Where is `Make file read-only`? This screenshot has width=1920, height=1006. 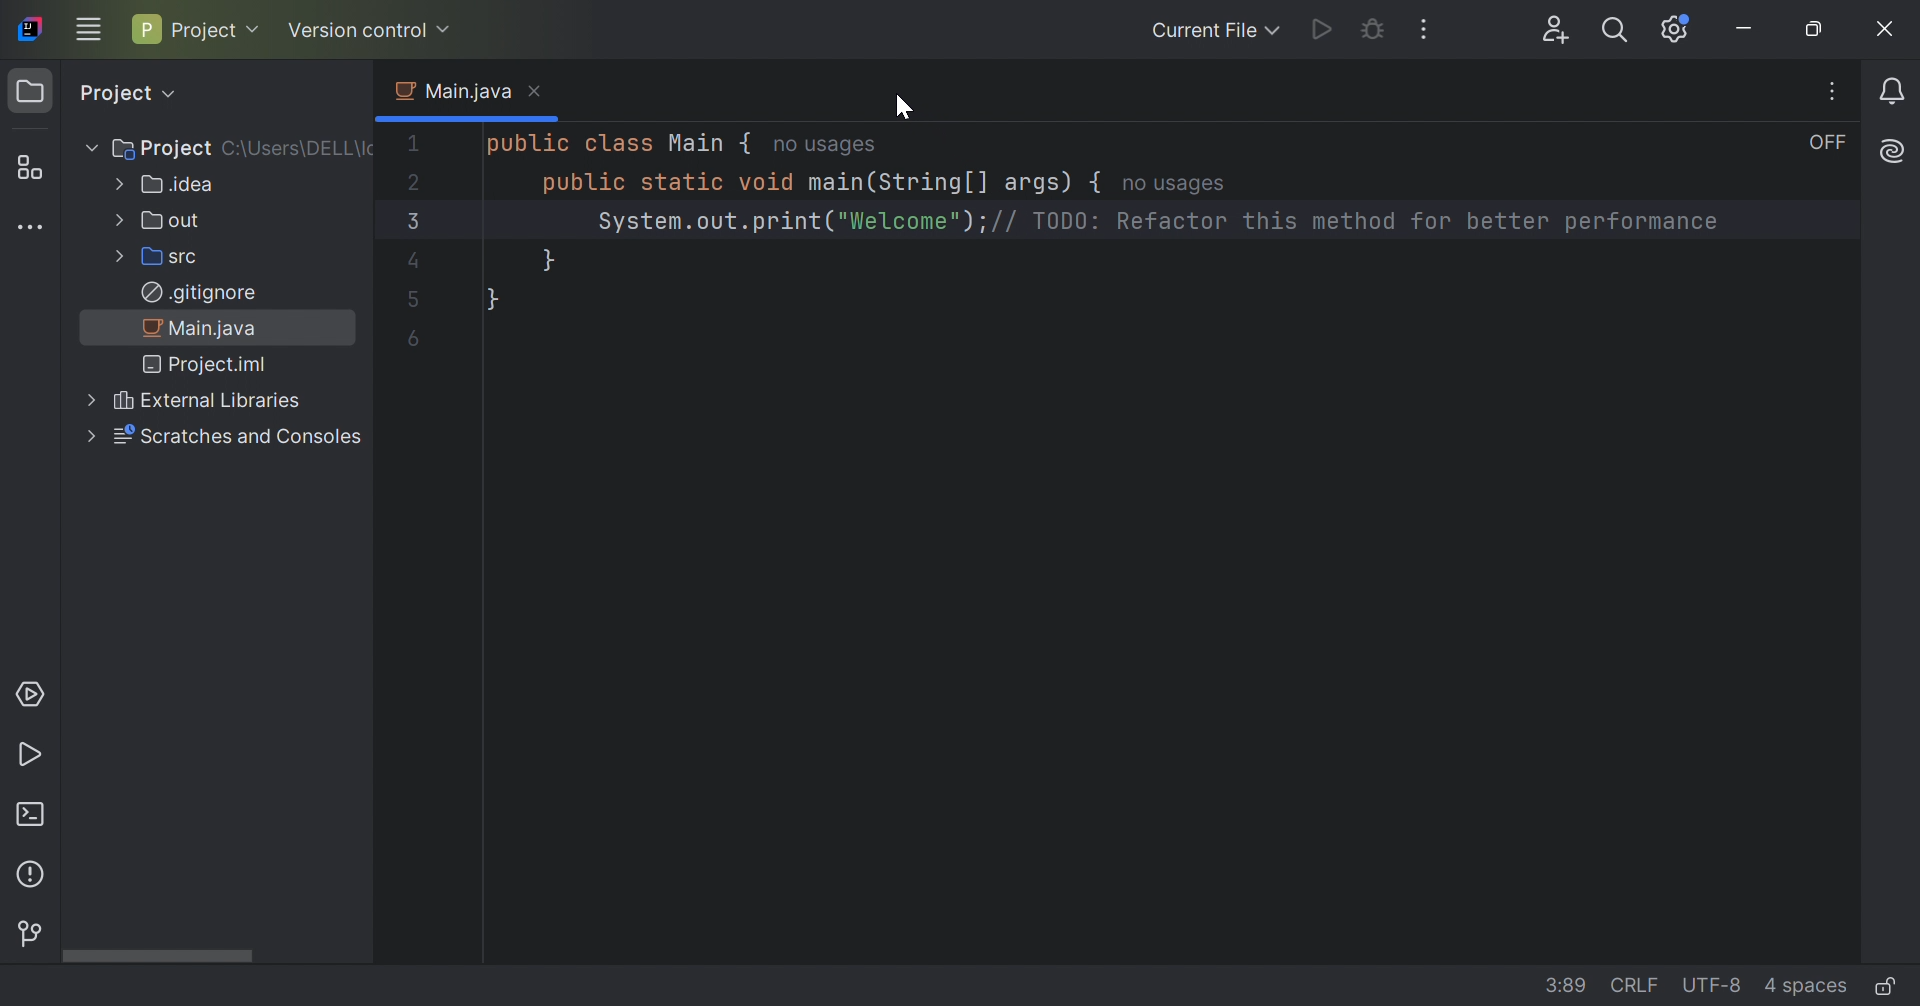
Make file read-only is located at coordinates (1884, 988).